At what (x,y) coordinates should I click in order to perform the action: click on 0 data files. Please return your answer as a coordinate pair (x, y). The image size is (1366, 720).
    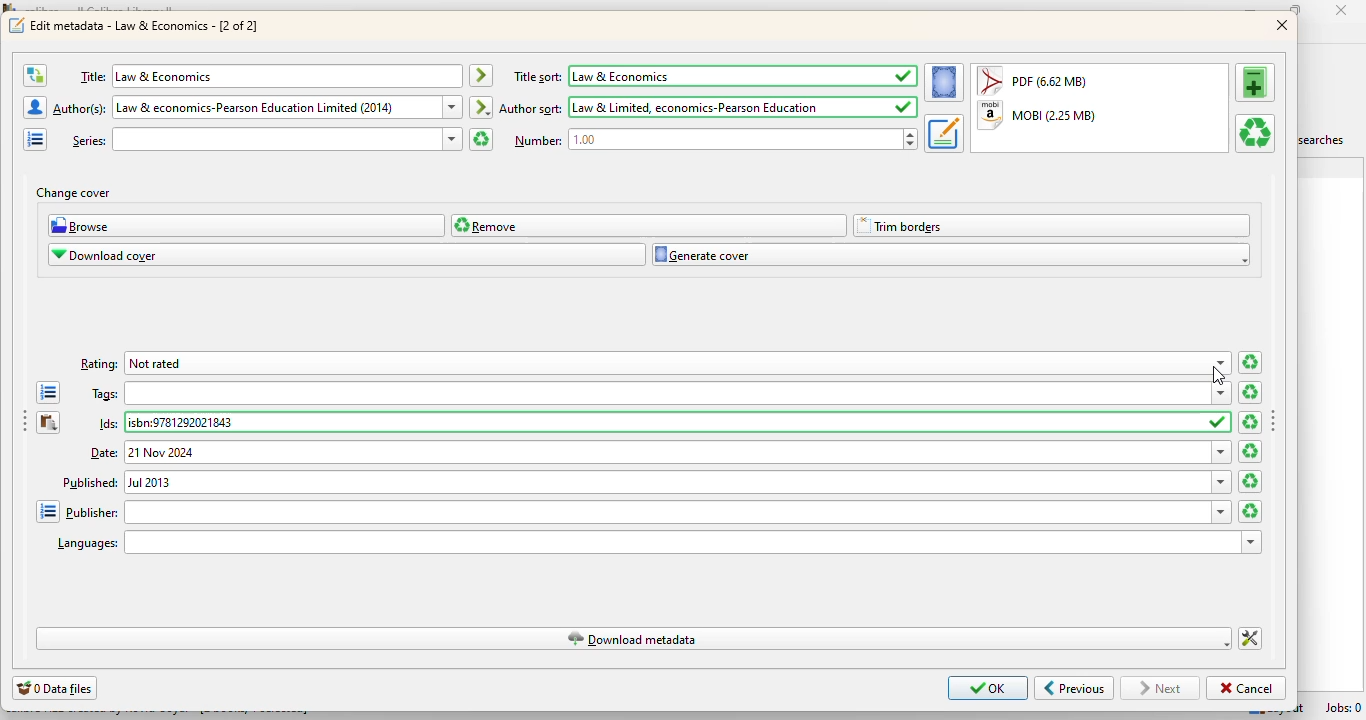
    Looking at the image, I should click on (55, 688).